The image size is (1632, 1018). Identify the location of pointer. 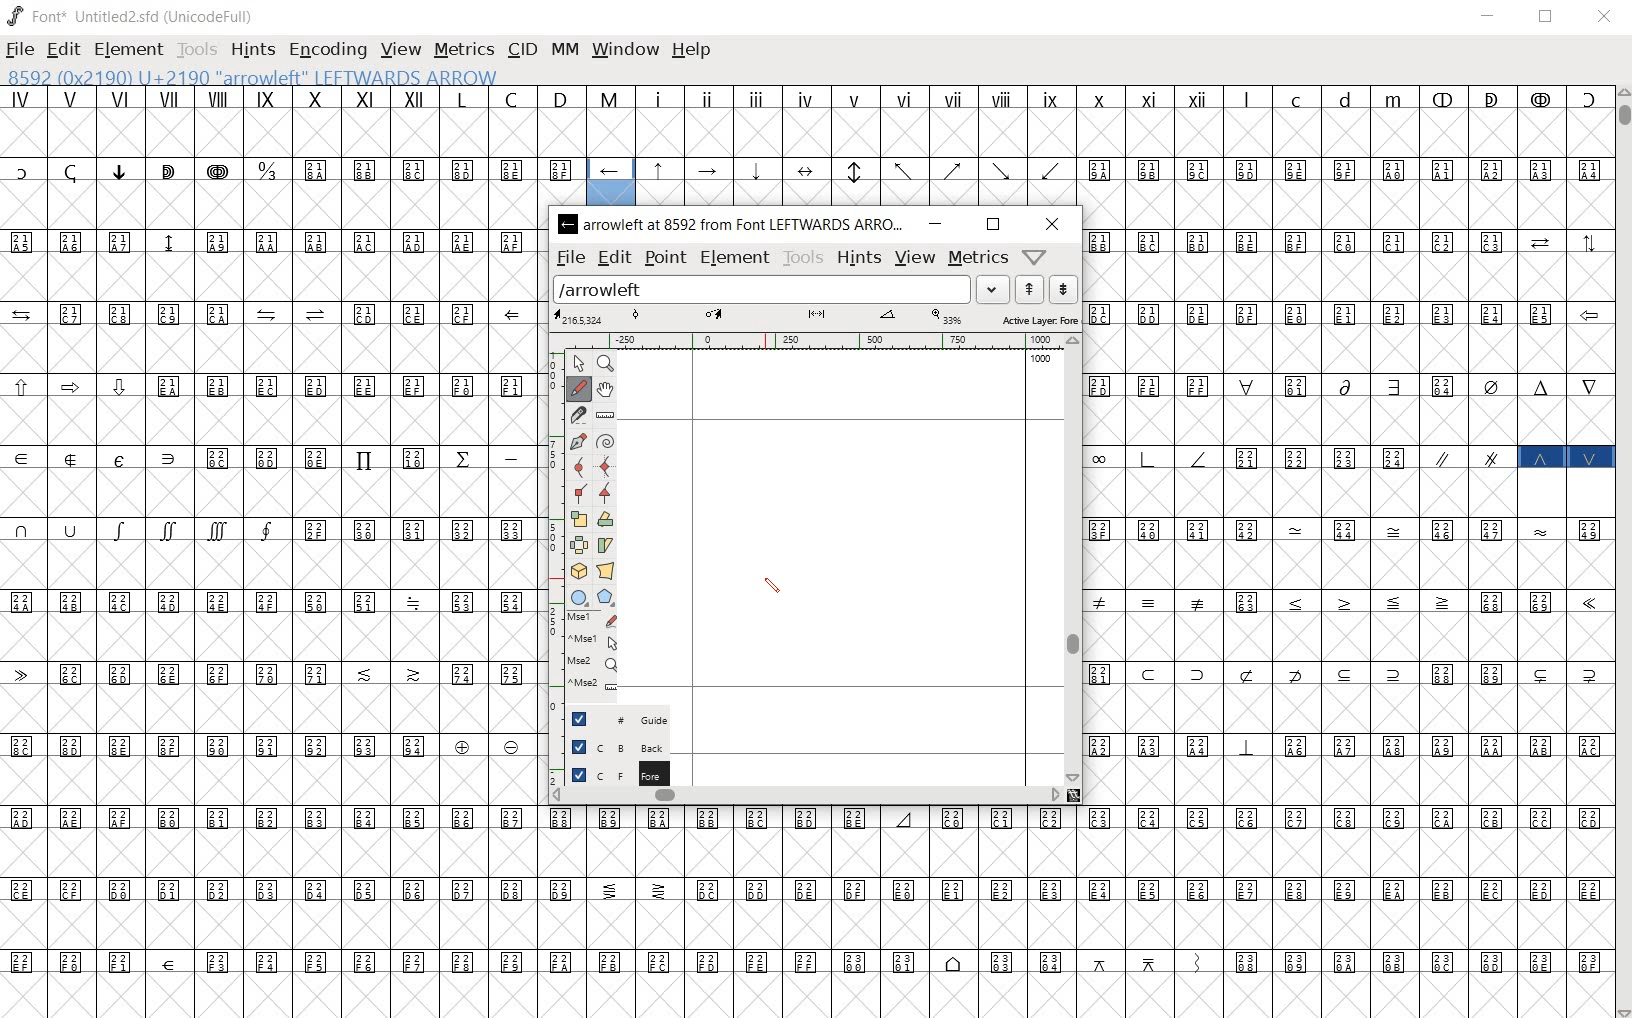
(578, 361).